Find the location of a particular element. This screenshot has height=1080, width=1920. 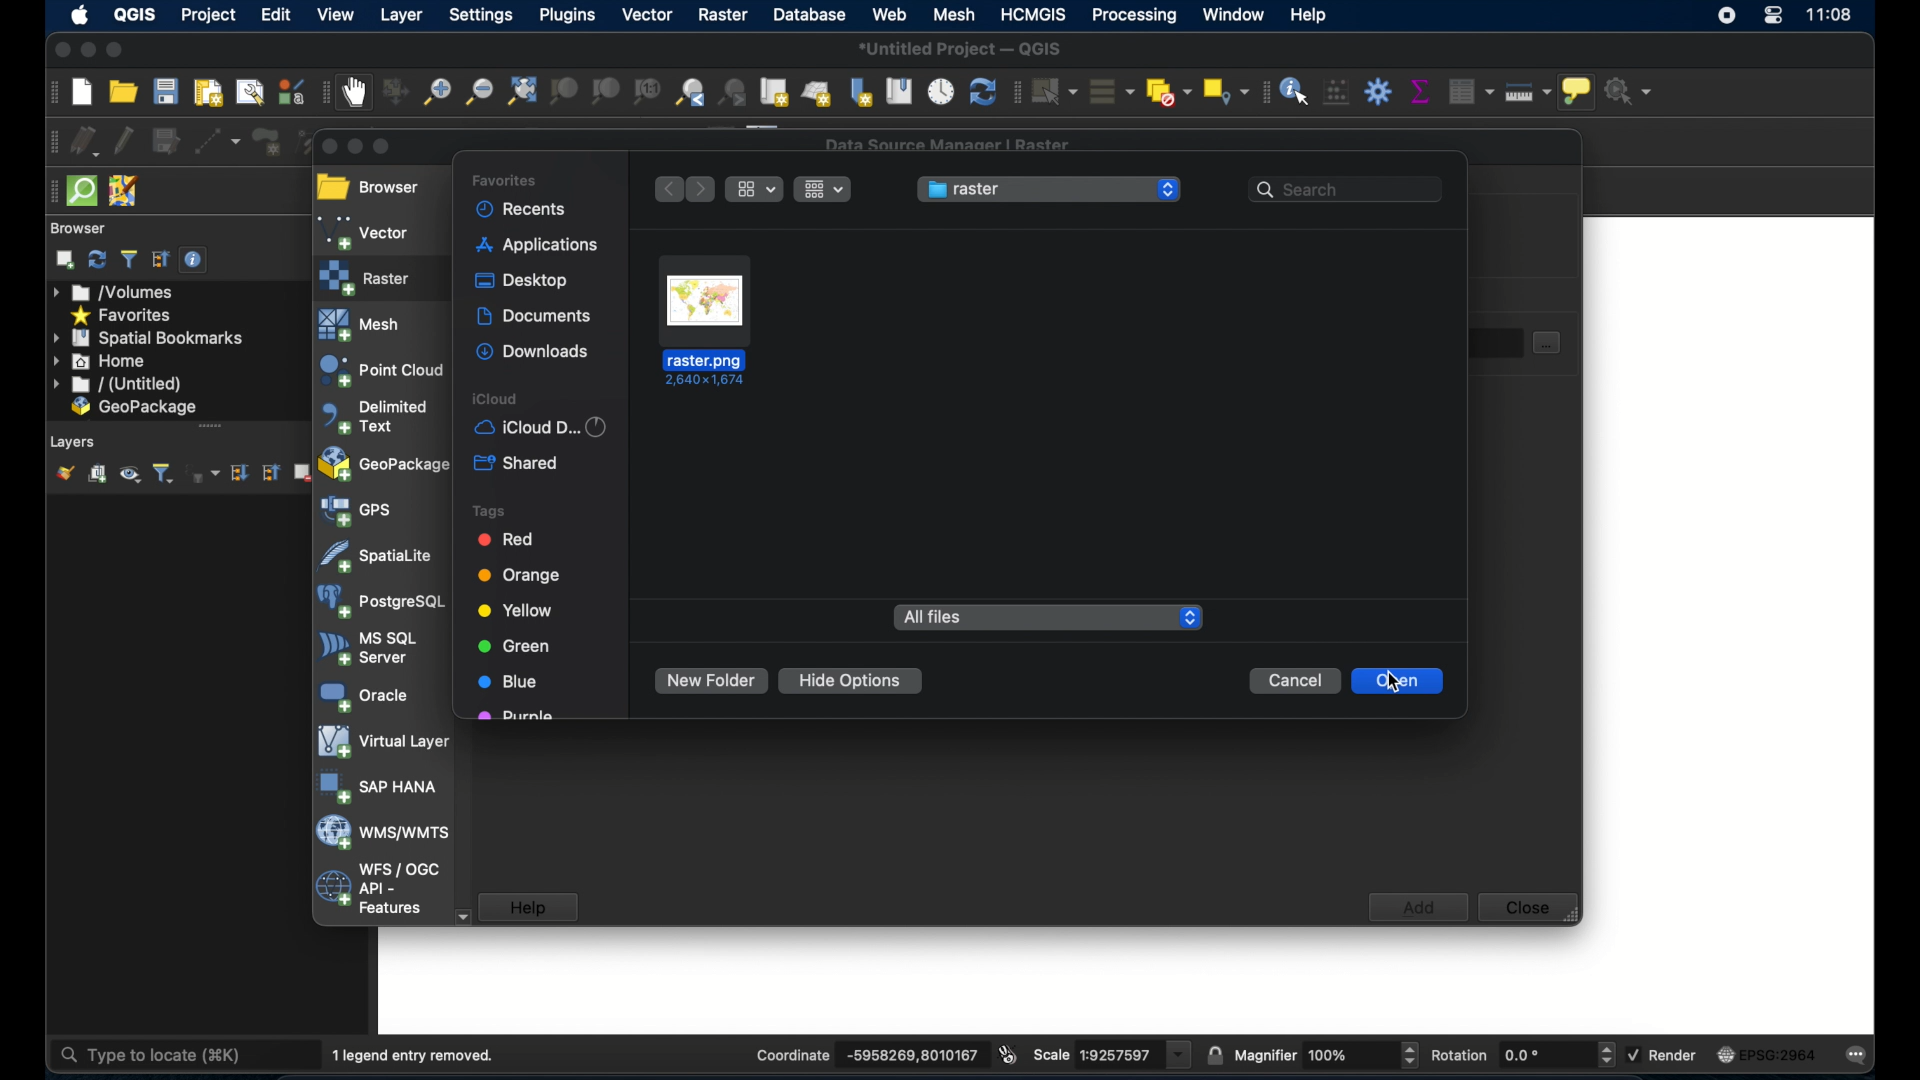

attribute toolbar is located at coordinates (1262, 92).